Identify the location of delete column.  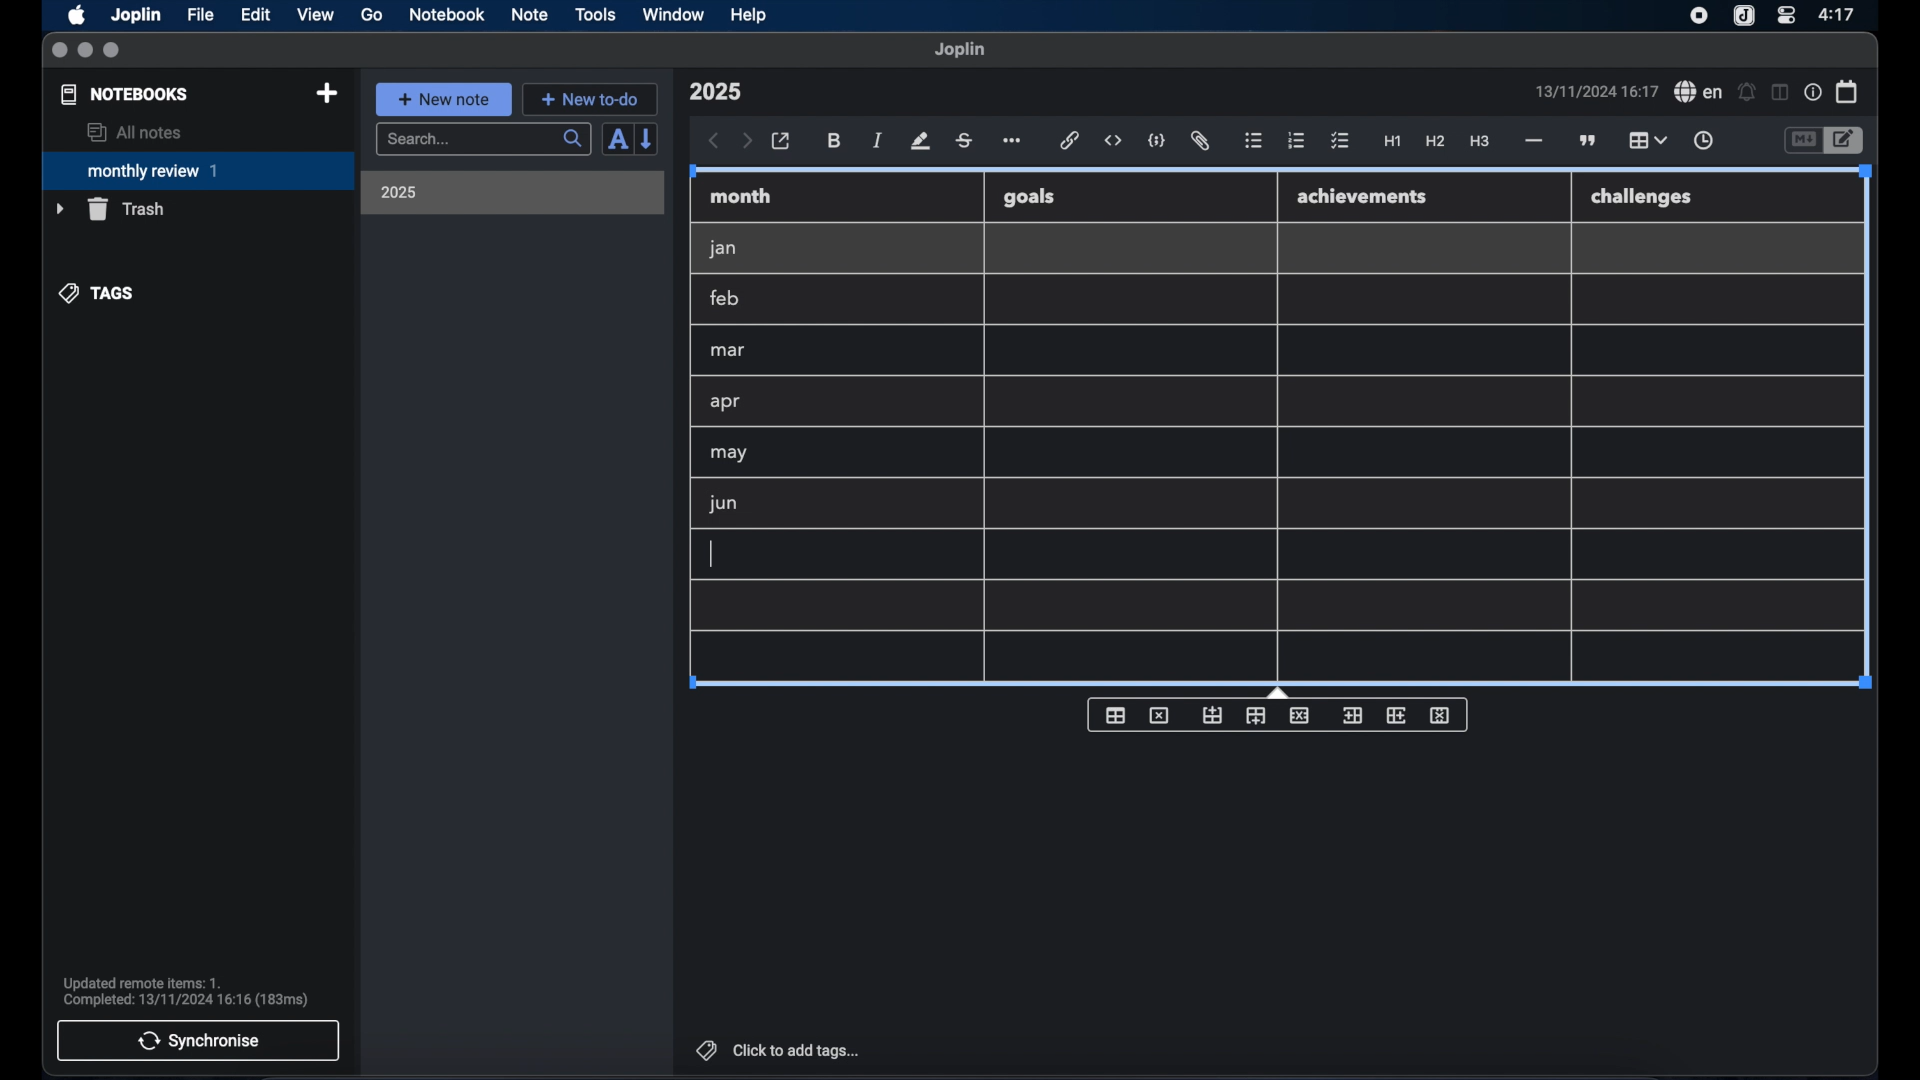
(1441, 716).